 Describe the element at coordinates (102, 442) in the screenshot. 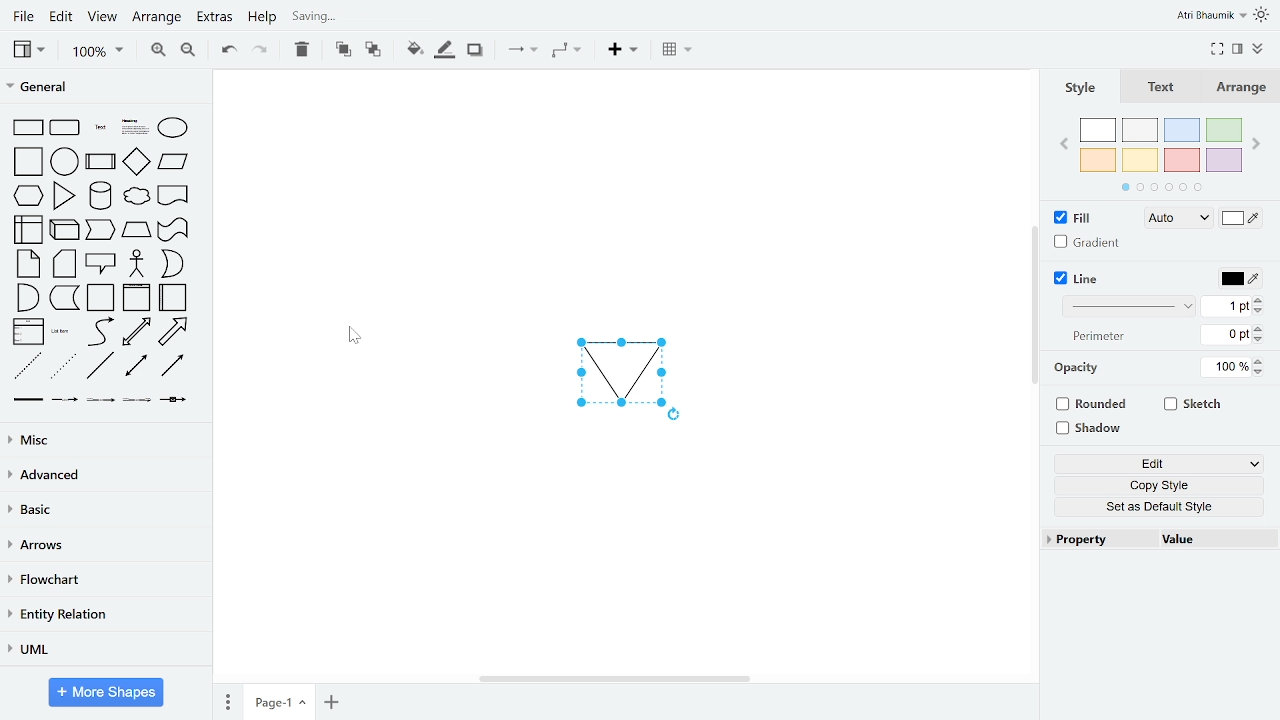

I see `misc` at that location.